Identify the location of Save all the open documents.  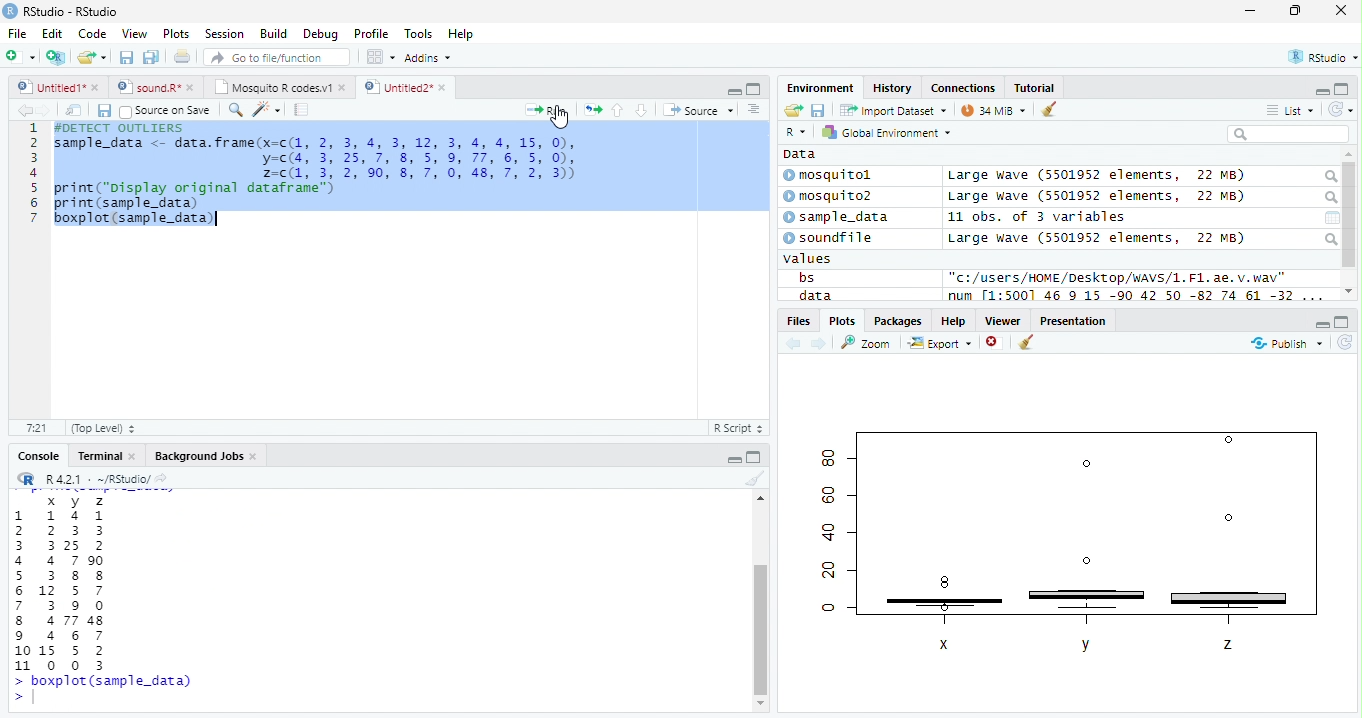
(151, 58).